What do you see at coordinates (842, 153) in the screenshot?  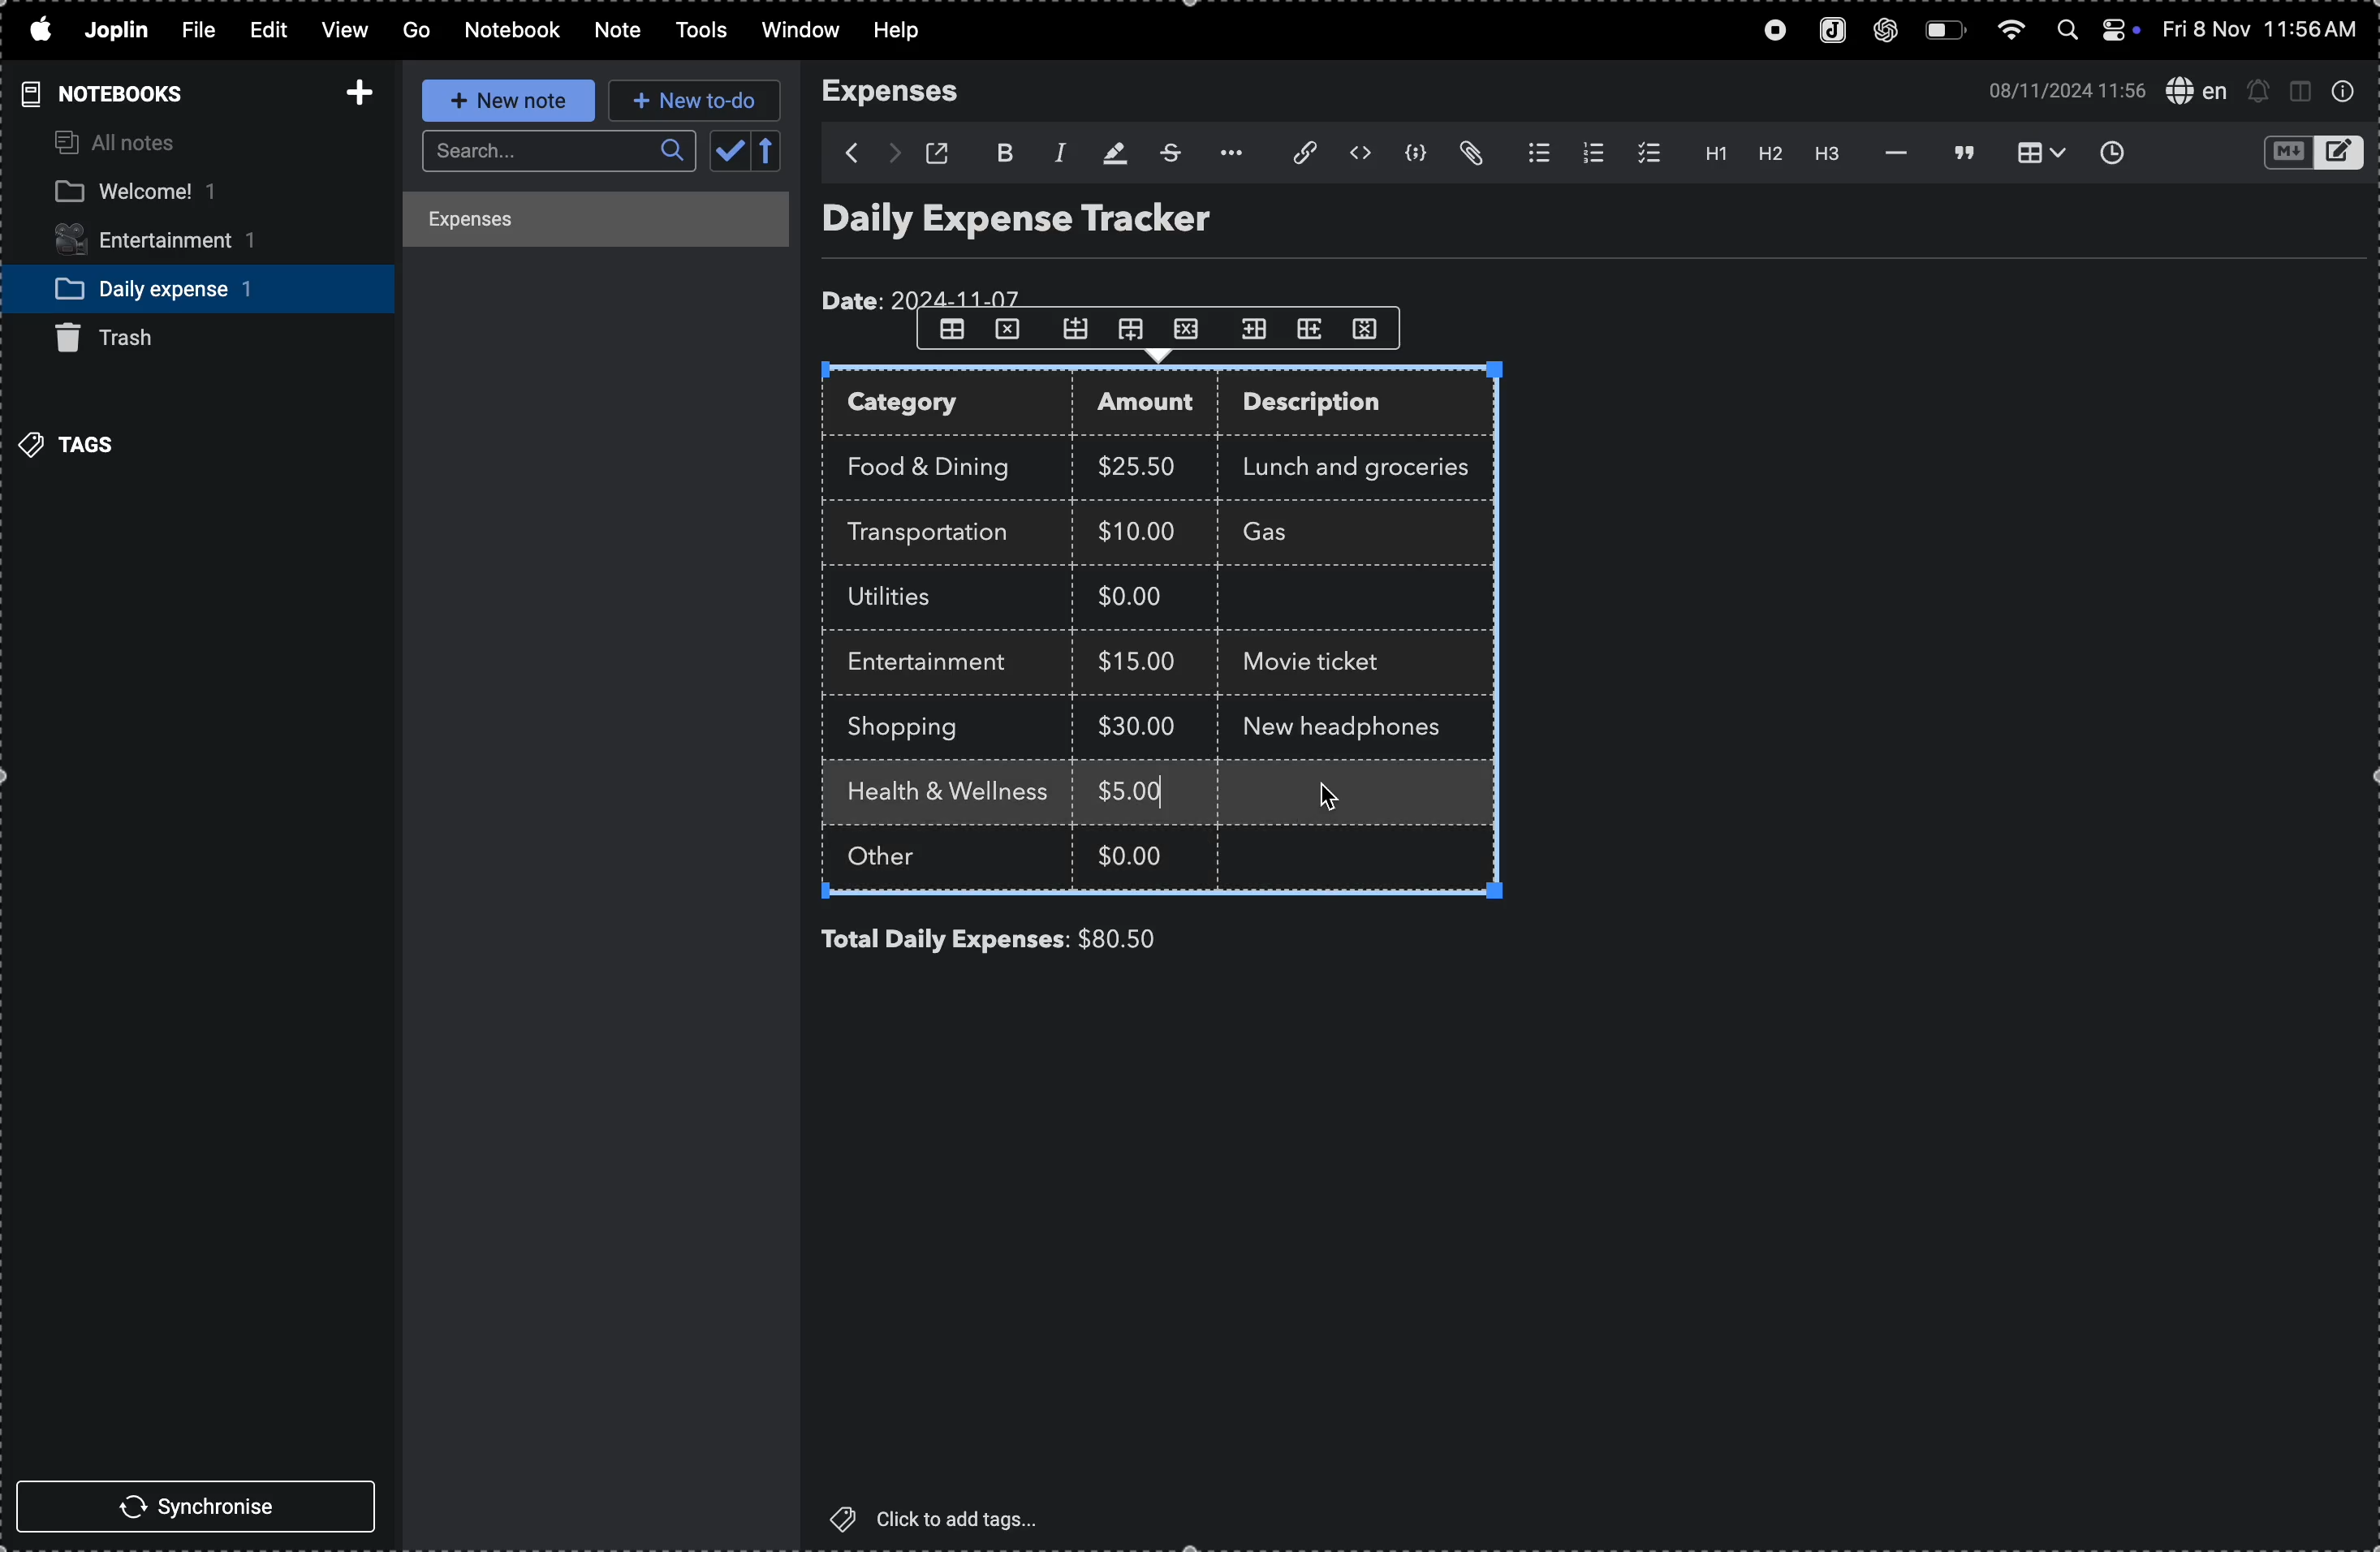 I see `backward` at bounding box center [842, 153].